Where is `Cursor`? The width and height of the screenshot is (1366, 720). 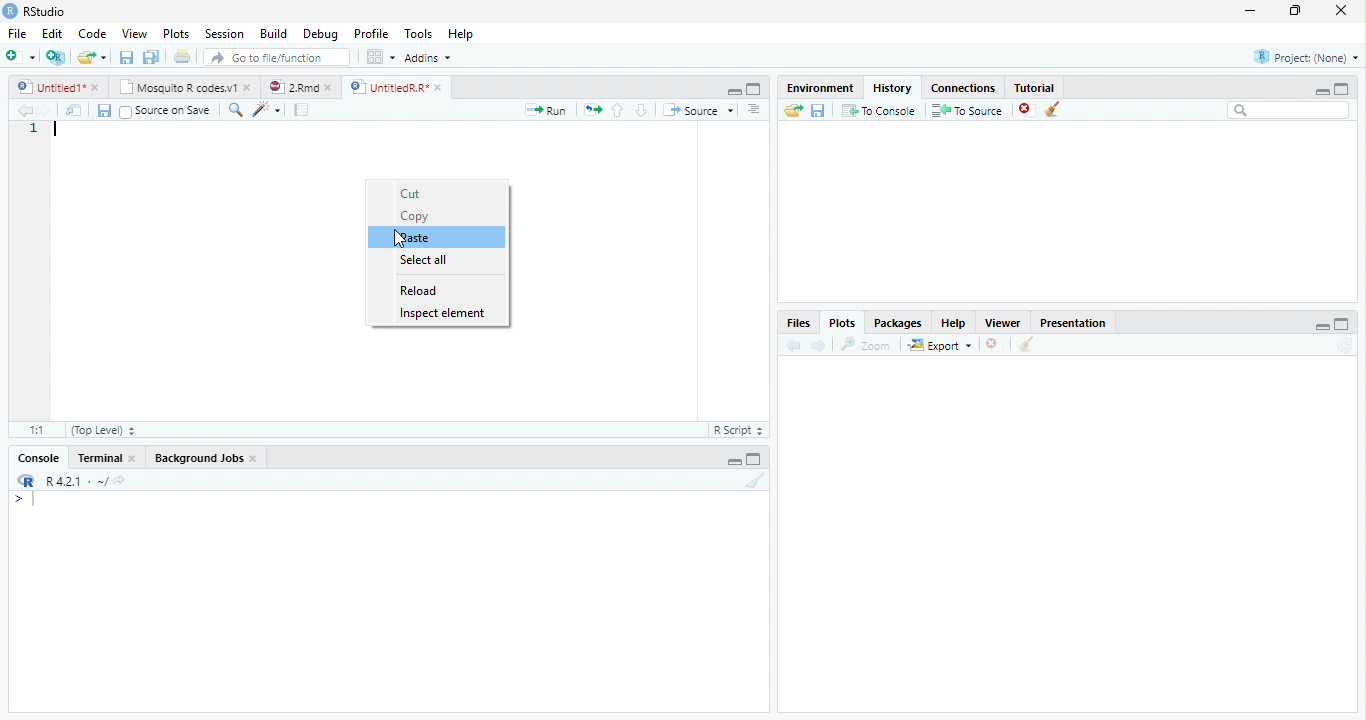
Cursor is located at coordinates (402, 239).